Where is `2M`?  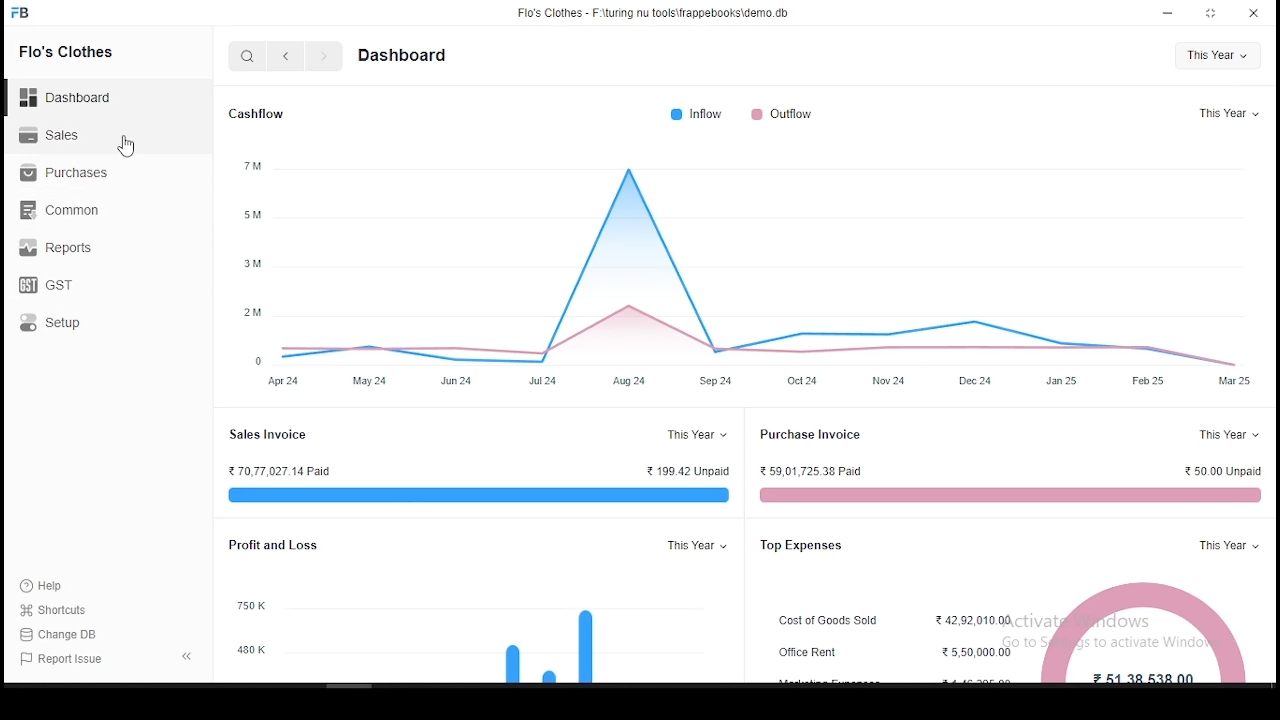
2M is located at coordinates (254, 312).